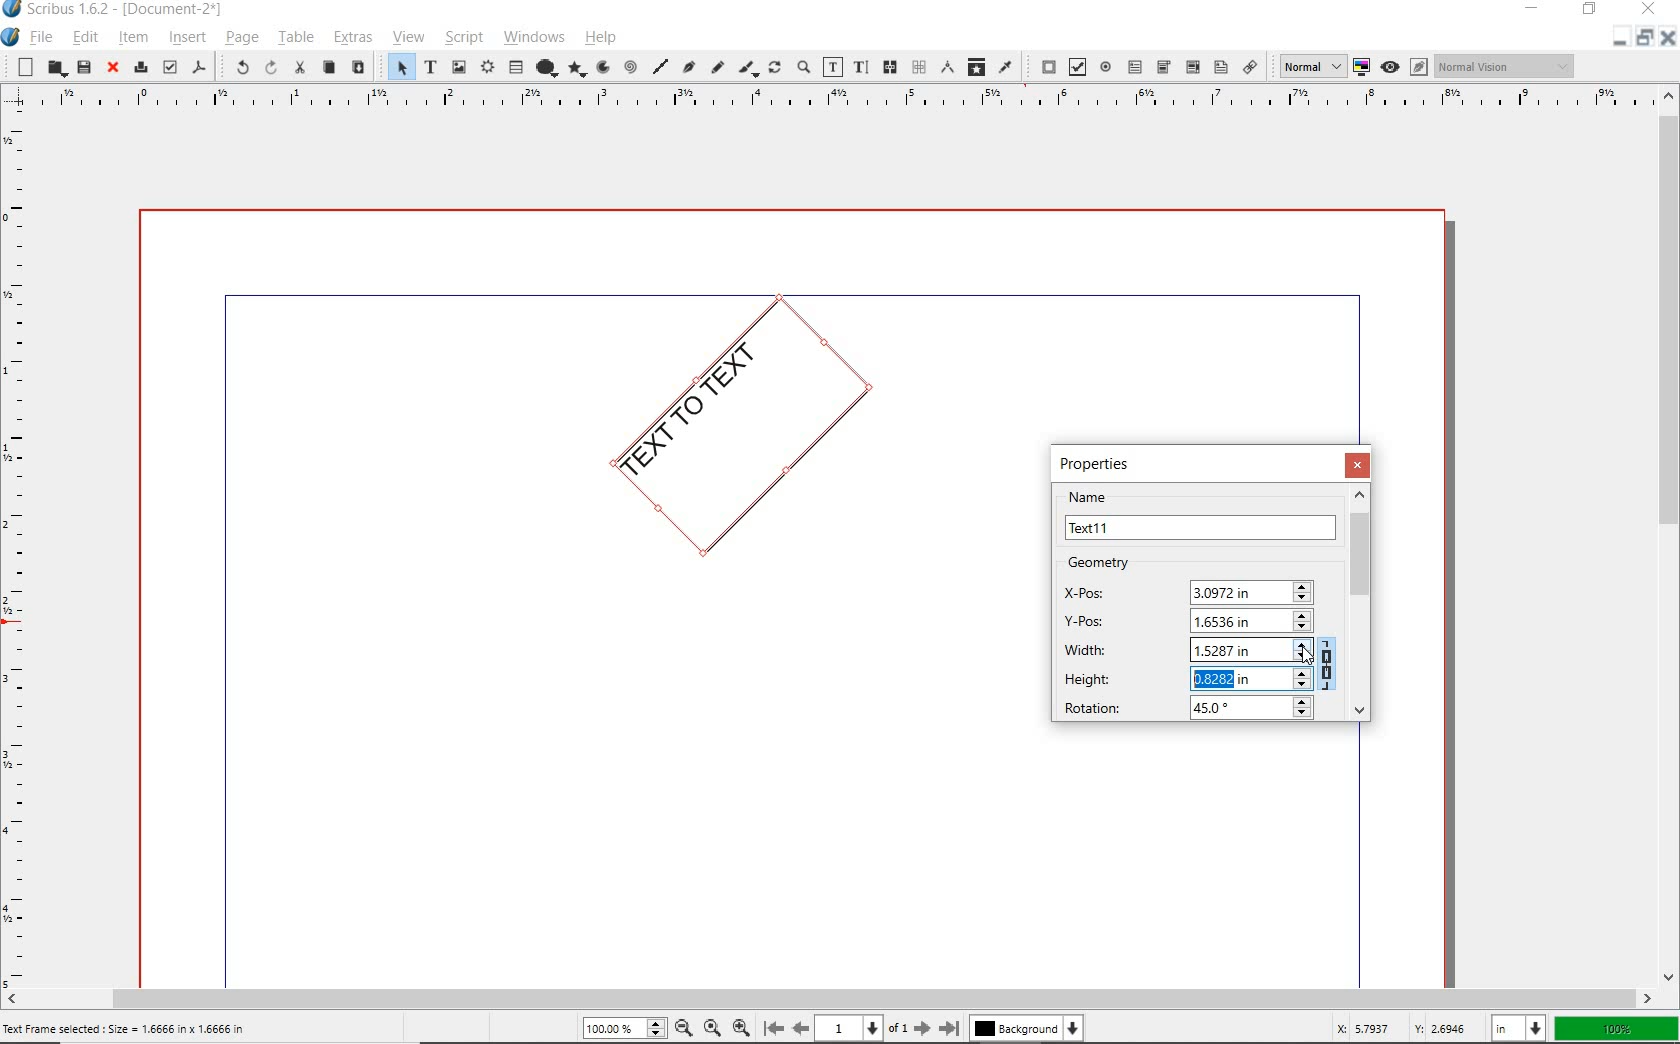 This screenshot has width=1680, height=1044. I want to click on cut, so click(298, 68).